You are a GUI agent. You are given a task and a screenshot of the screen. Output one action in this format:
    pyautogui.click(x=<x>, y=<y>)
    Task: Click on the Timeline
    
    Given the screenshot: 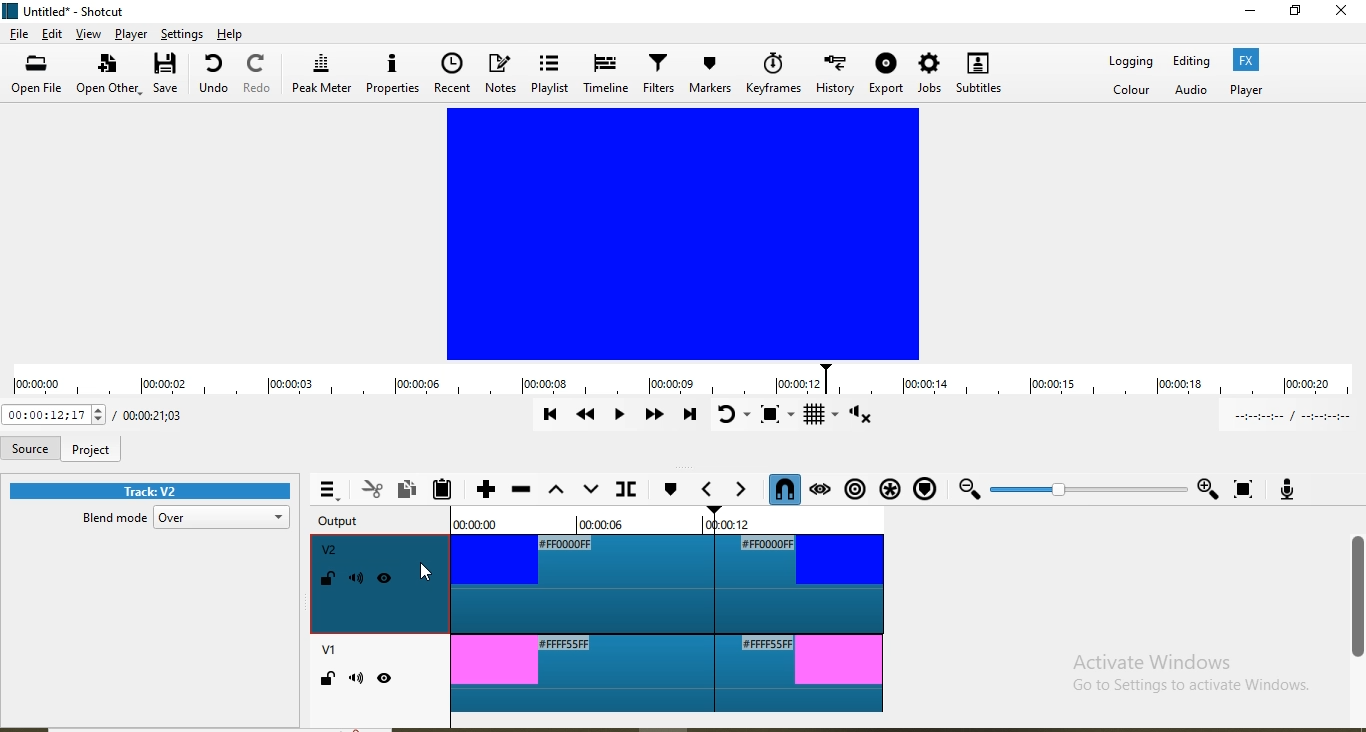 What is the action you would take?
    pyautogui.click(x=606, y=76)
    